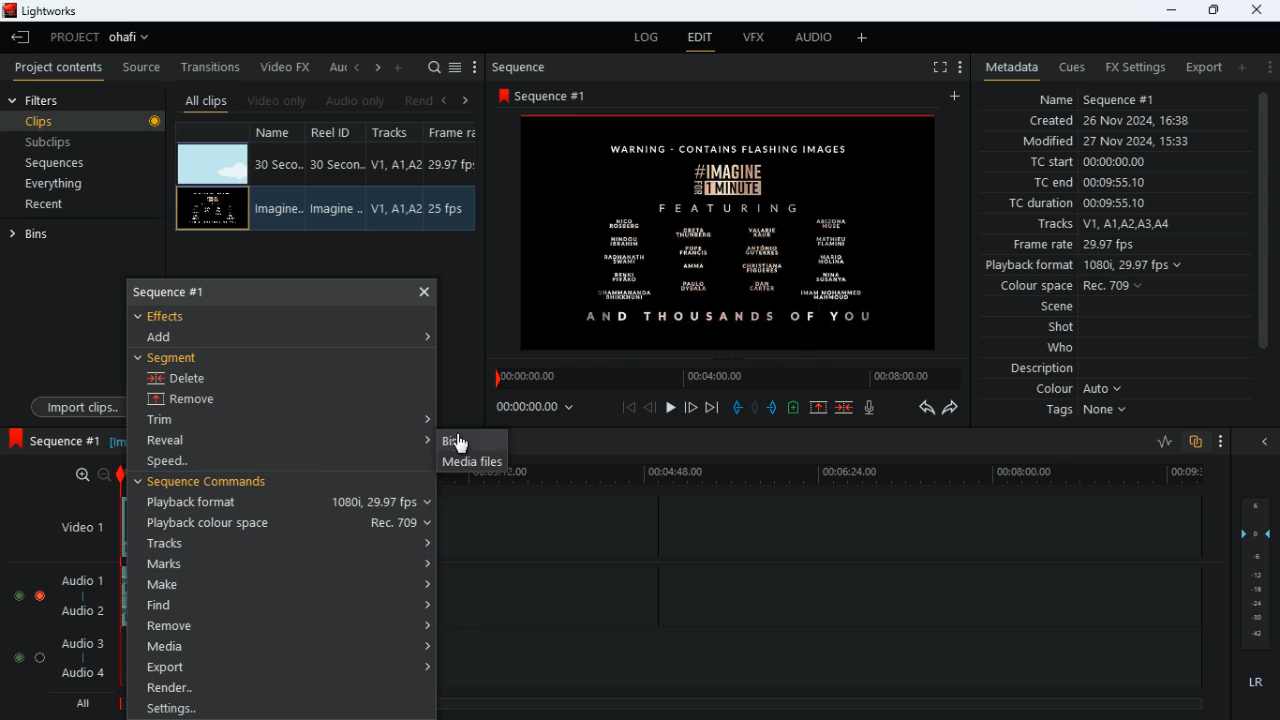 Image resolution: width=1280 pixels, height=720 pixels. Describe the element at coordinates (702, 39) in the screenshot. I see `edit` at that location.